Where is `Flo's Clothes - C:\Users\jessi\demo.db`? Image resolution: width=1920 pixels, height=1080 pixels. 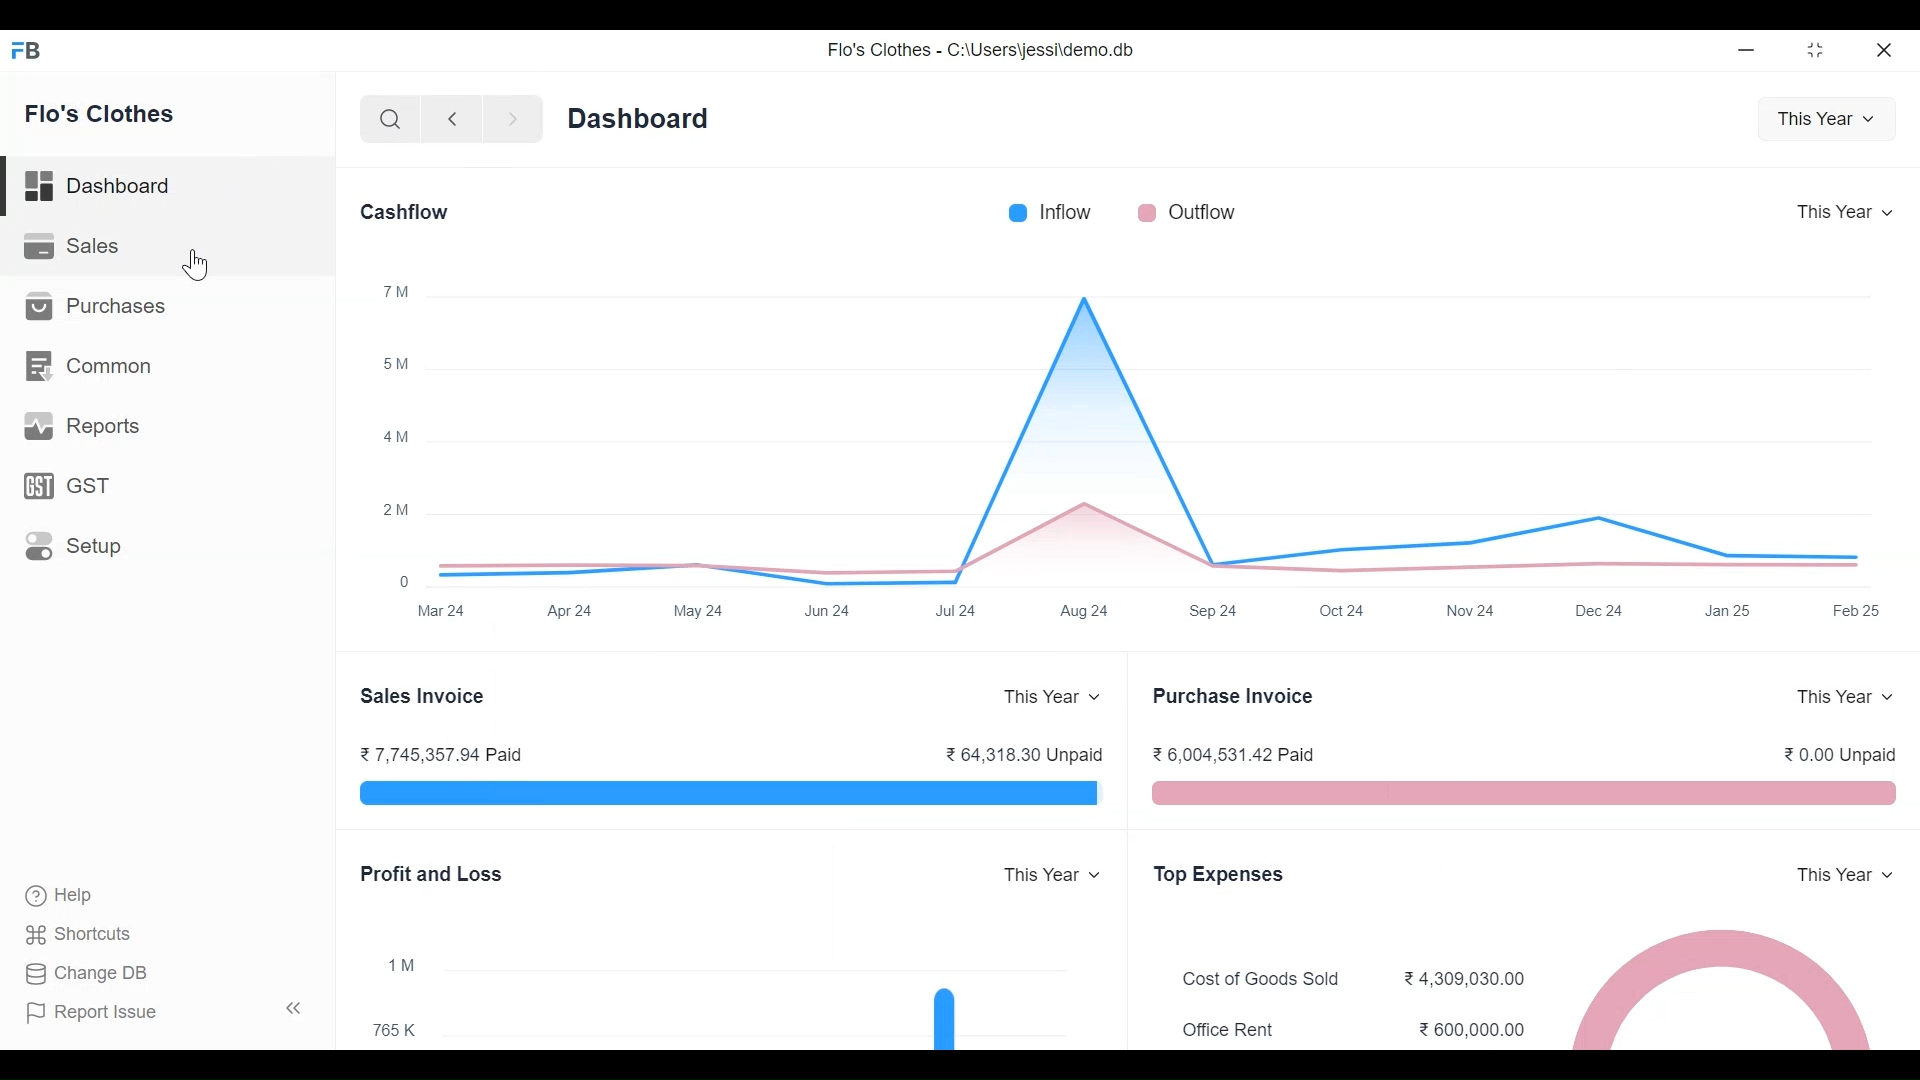 Flo's Clothes - C:\Users\jessi\demo.db is located at coordinates (984, 51).